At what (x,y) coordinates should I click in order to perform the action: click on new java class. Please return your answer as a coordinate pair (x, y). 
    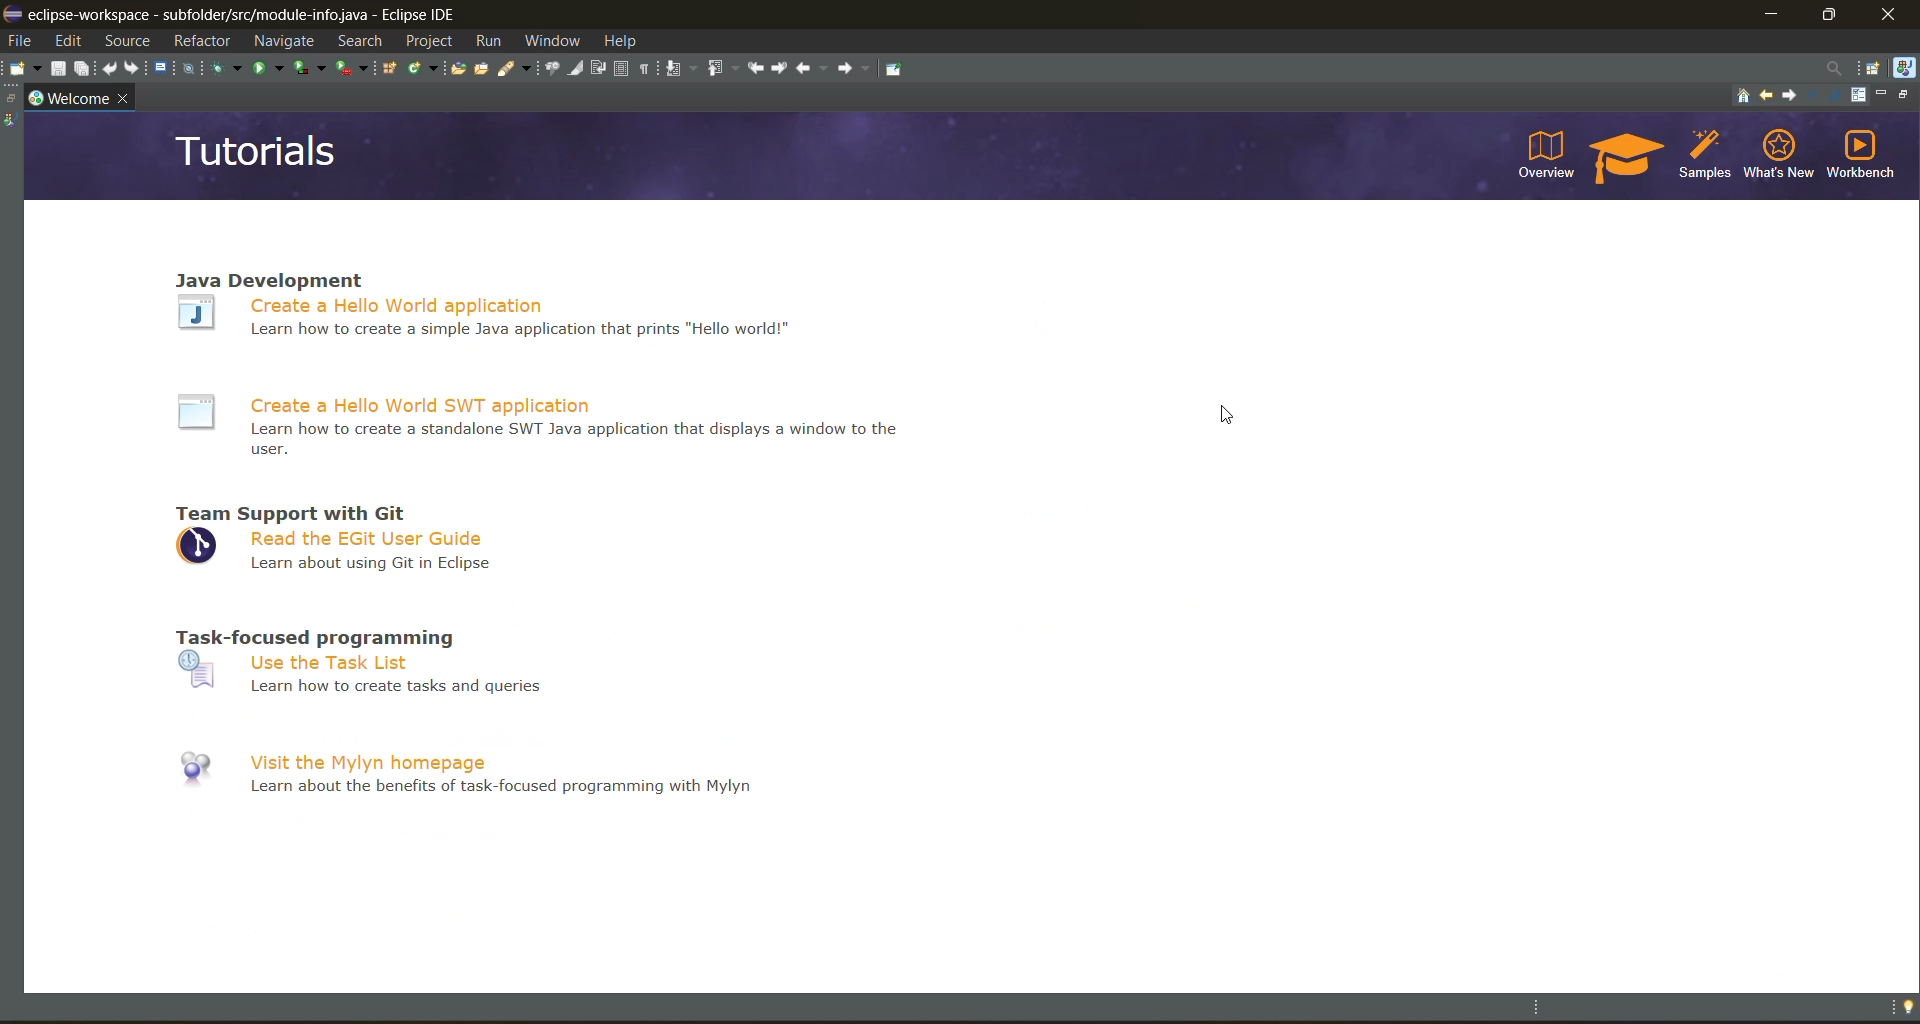
    Looking at the image, I should click on (425, 68).